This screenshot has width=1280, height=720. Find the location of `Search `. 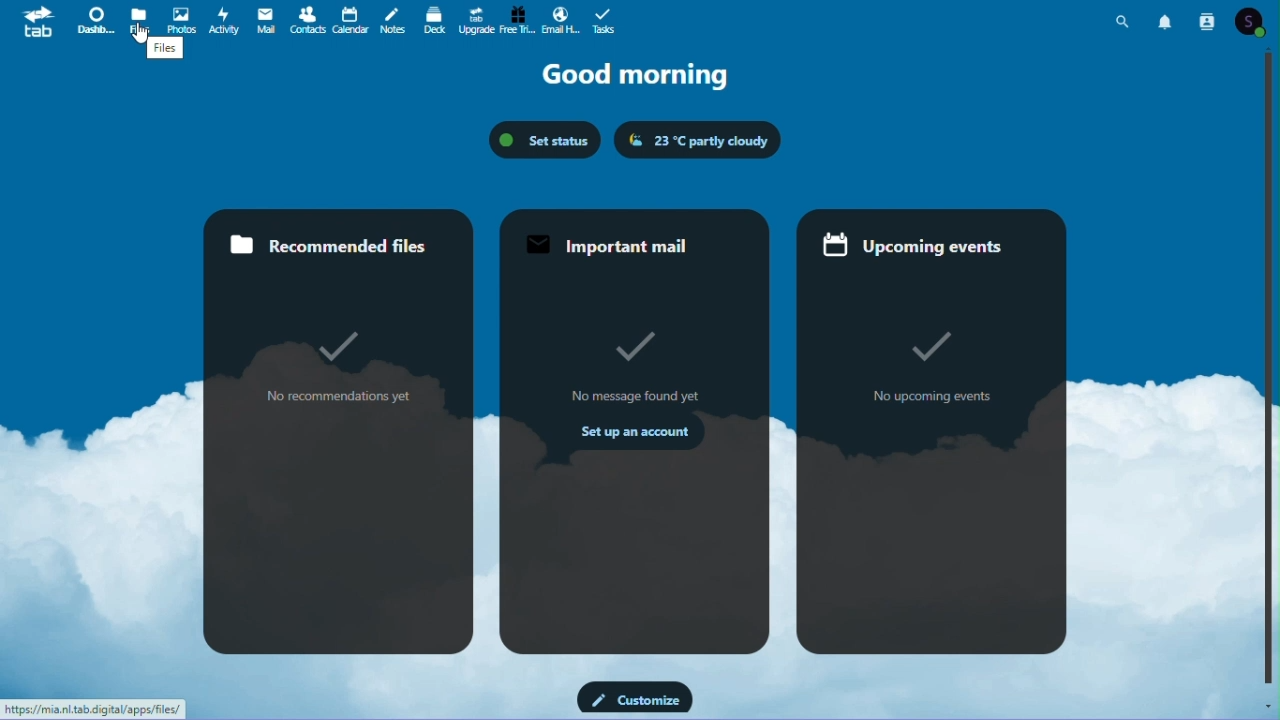

Search  is located at coordinates (1126, 19).